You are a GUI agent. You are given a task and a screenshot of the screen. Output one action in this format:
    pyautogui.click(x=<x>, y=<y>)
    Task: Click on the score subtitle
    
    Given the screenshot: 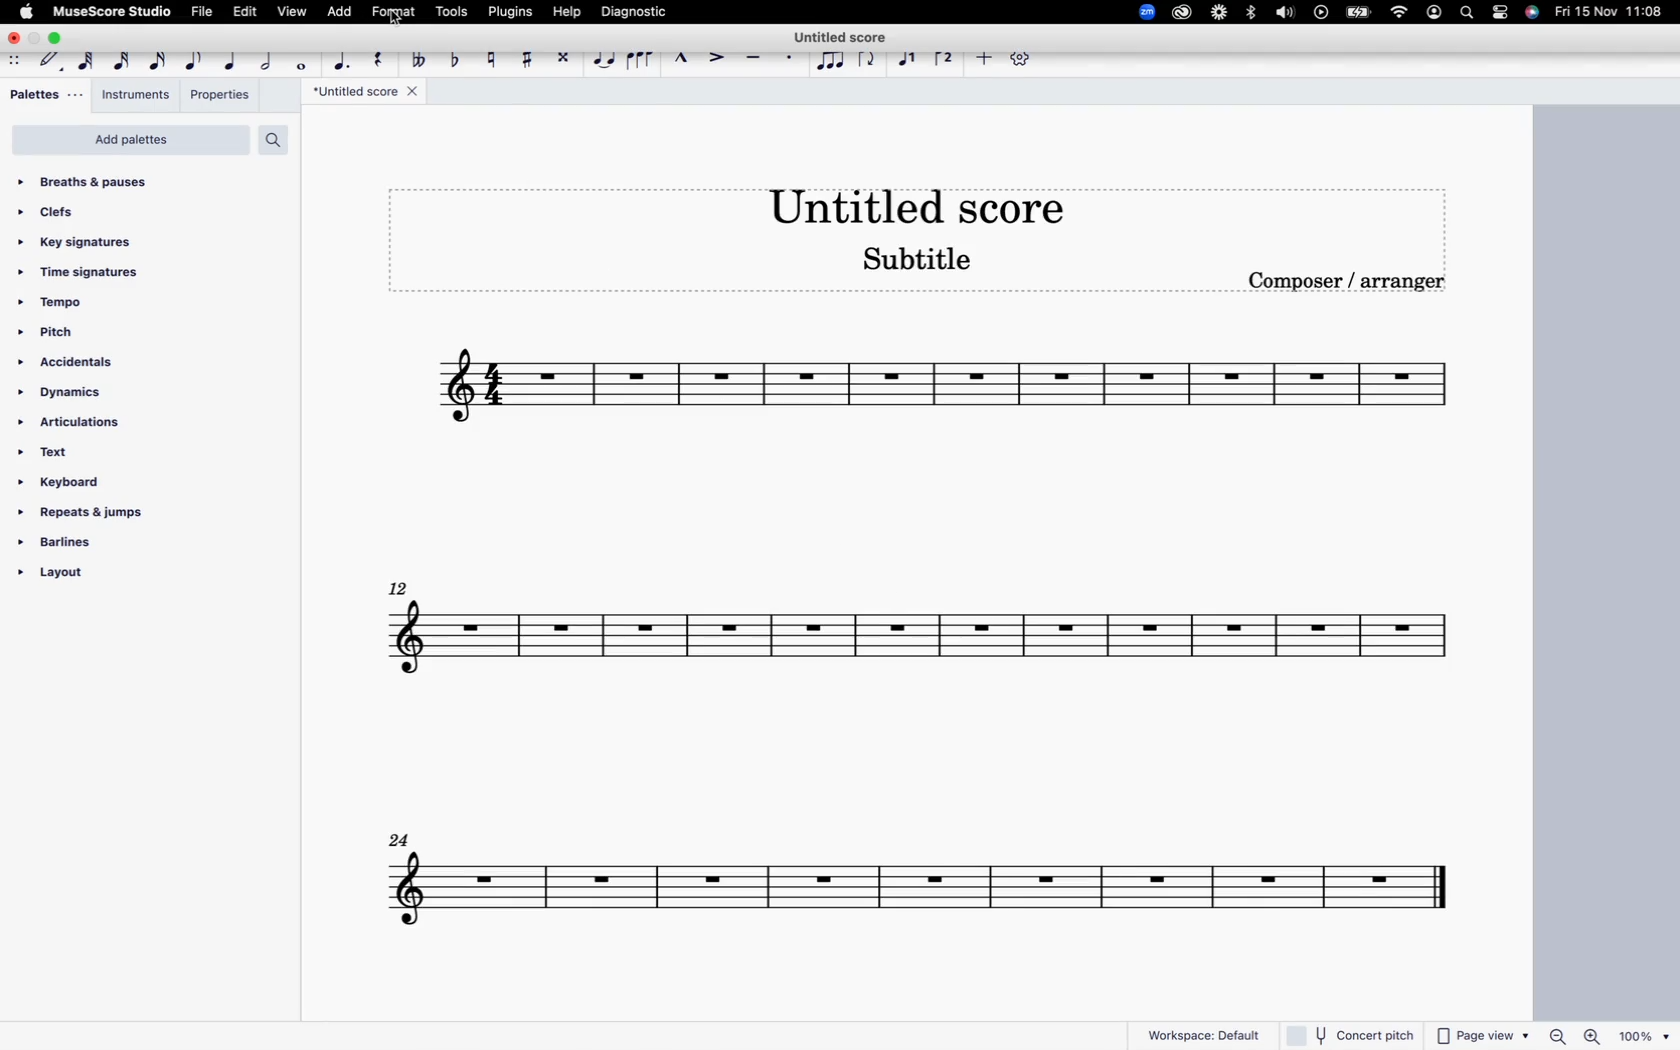 What is the action you would take?
    pyautogui.click(x=925, y=265)
    